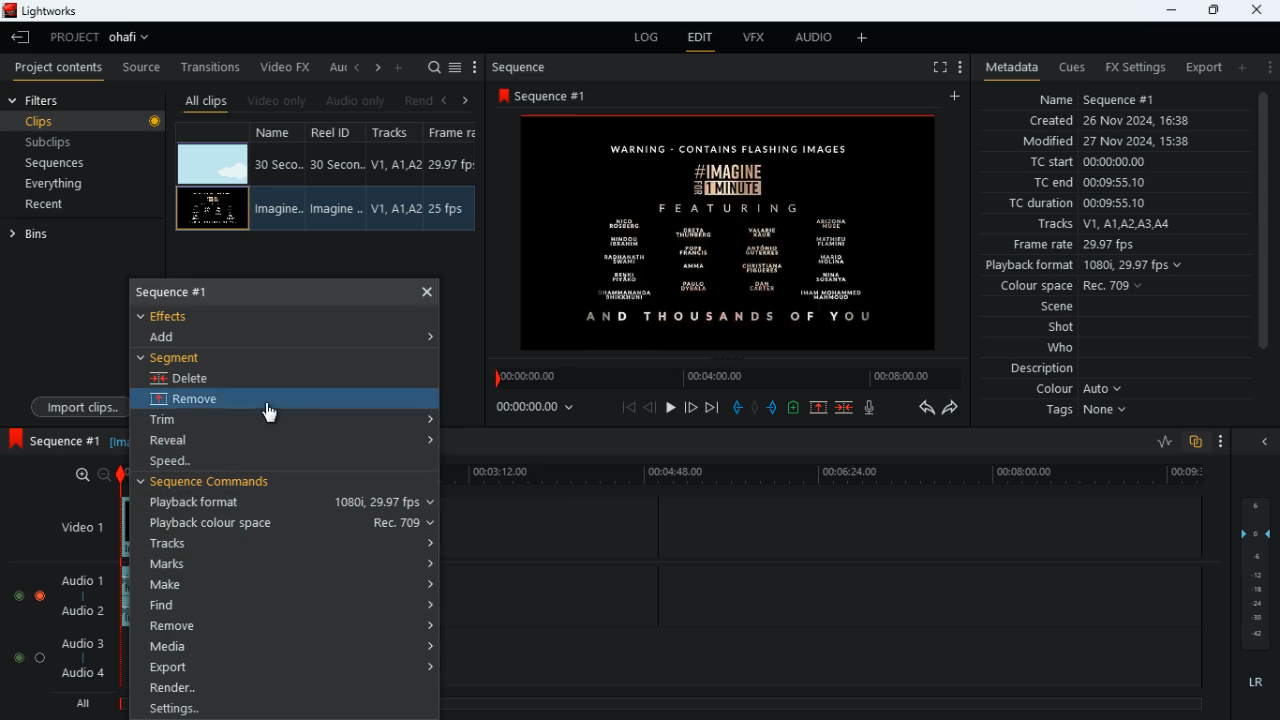 This screenshot has width=1280, height=720. What do you see at coordinates (44, 11) in the screenshot?
I see `lightworks` at bounding box center [44, 11].